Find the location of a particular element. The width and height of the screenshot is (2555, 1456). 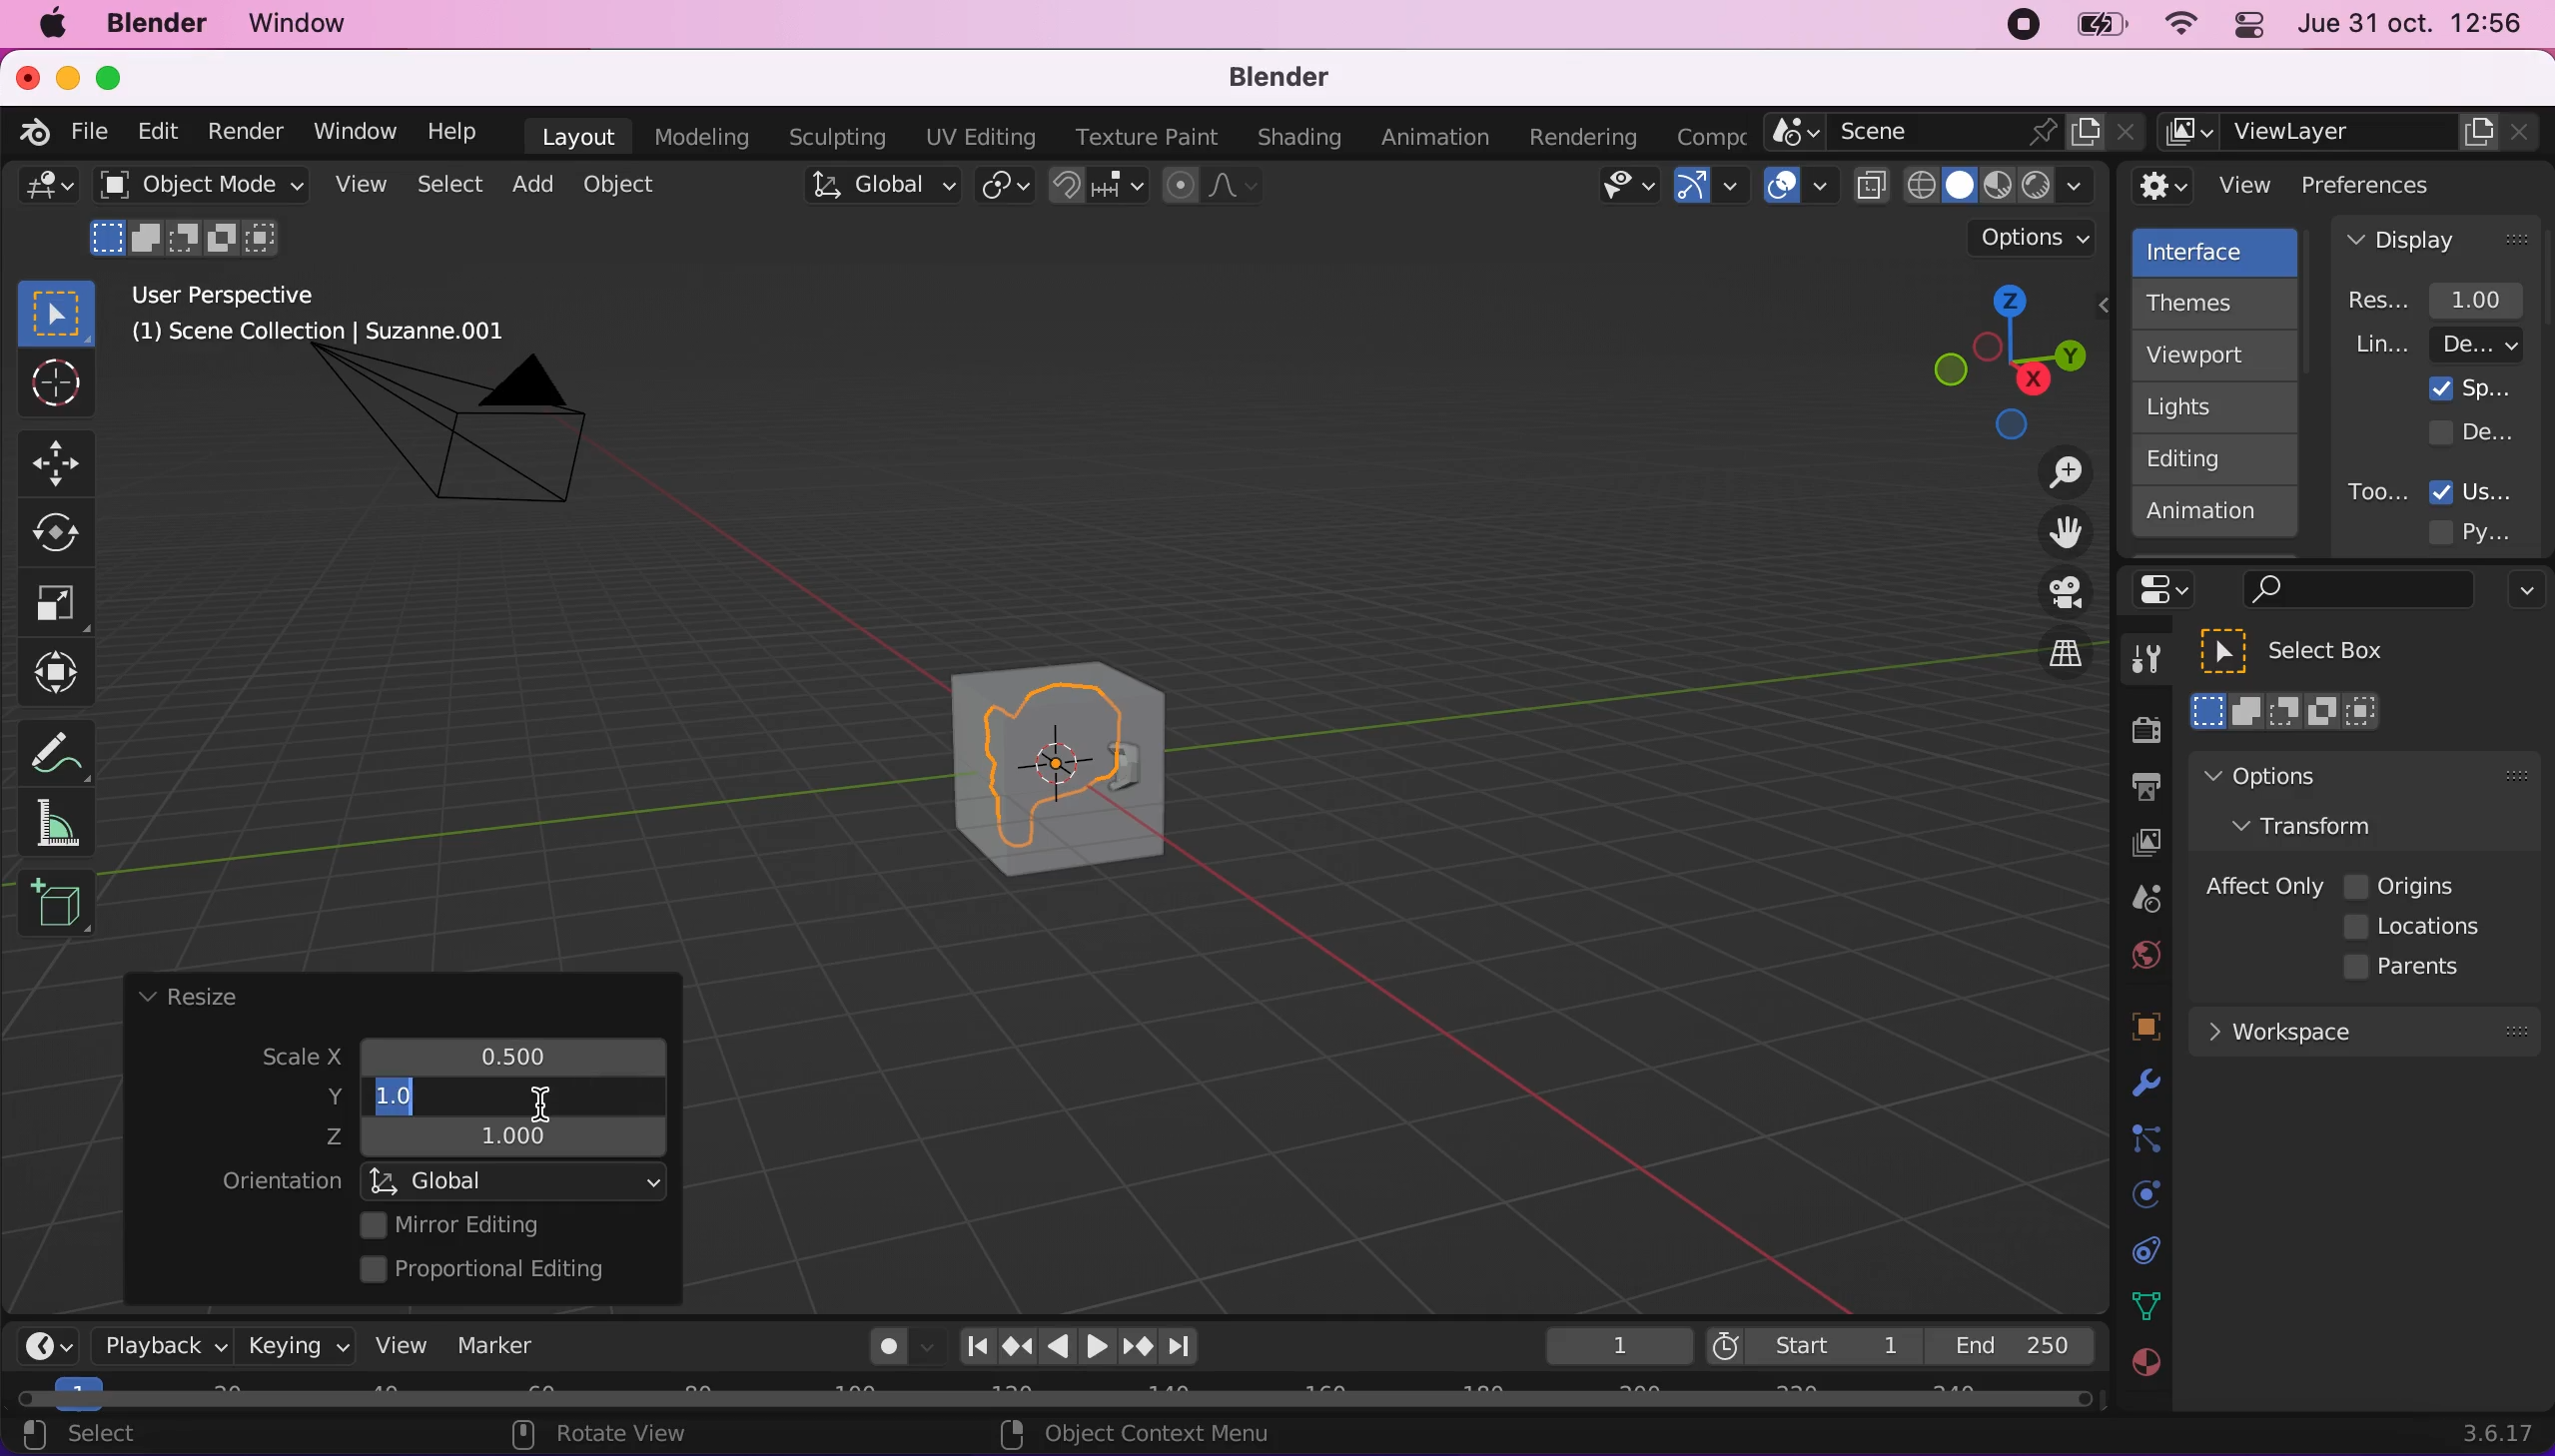

global is located at coordinates (877, 189).